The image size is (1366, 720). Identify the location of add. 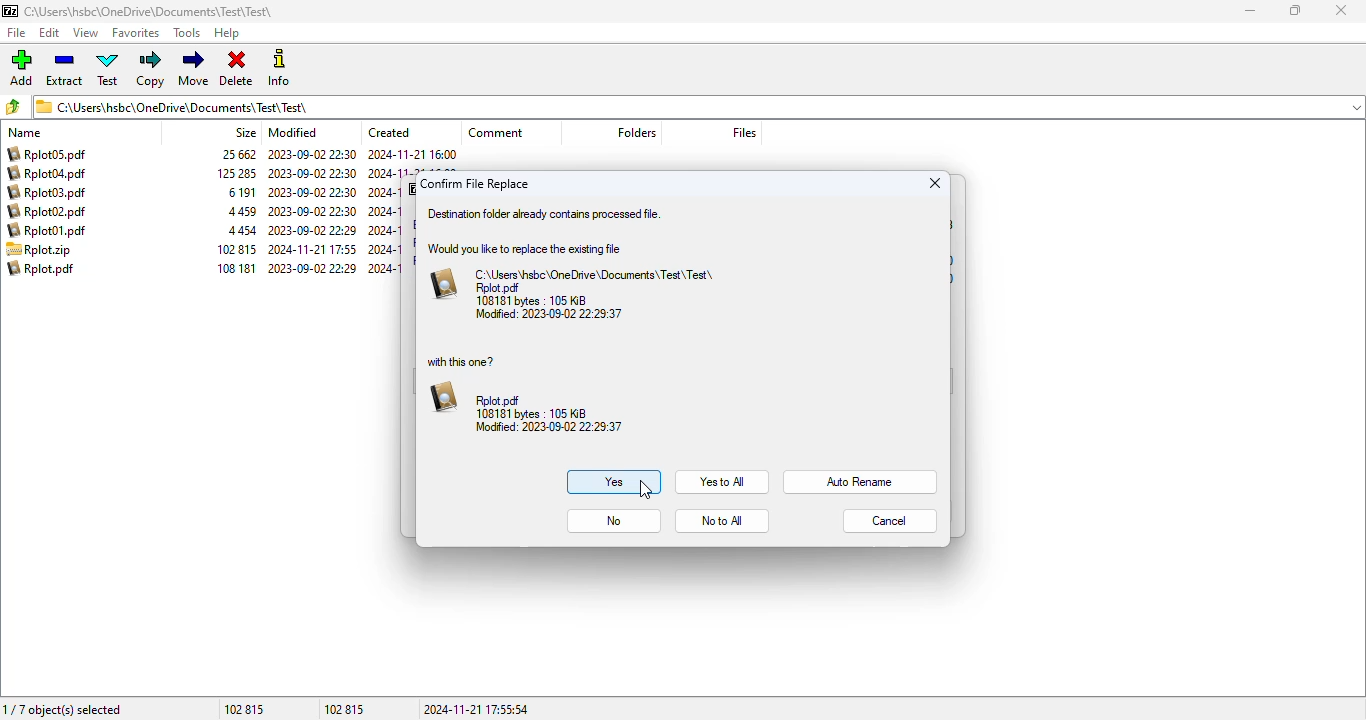
(20, 67).